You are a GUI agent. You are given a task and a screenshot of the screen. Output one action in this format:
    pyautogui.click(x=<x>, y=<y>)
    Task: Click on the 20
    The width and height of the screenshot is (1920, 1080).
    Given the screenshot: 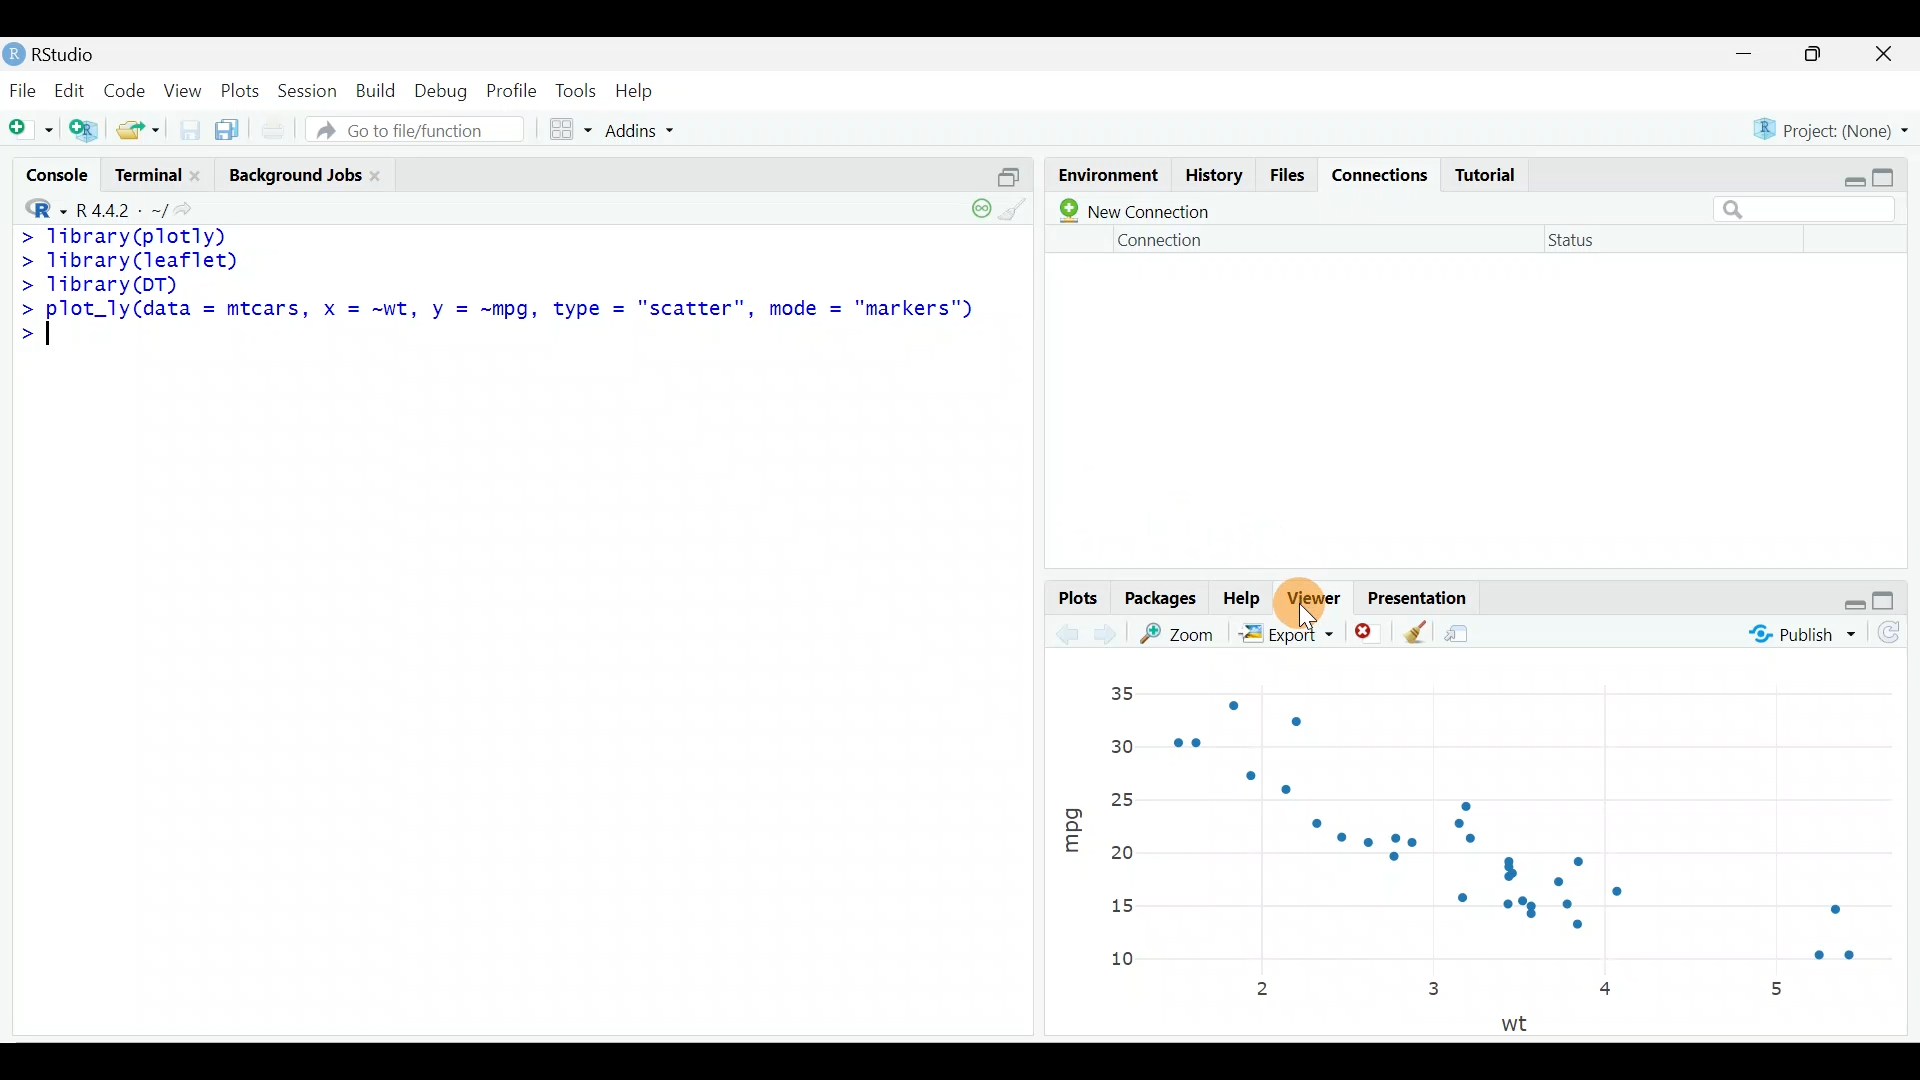 What is the action you would take?
    pyautogui.click(x=1127, y=858)
    